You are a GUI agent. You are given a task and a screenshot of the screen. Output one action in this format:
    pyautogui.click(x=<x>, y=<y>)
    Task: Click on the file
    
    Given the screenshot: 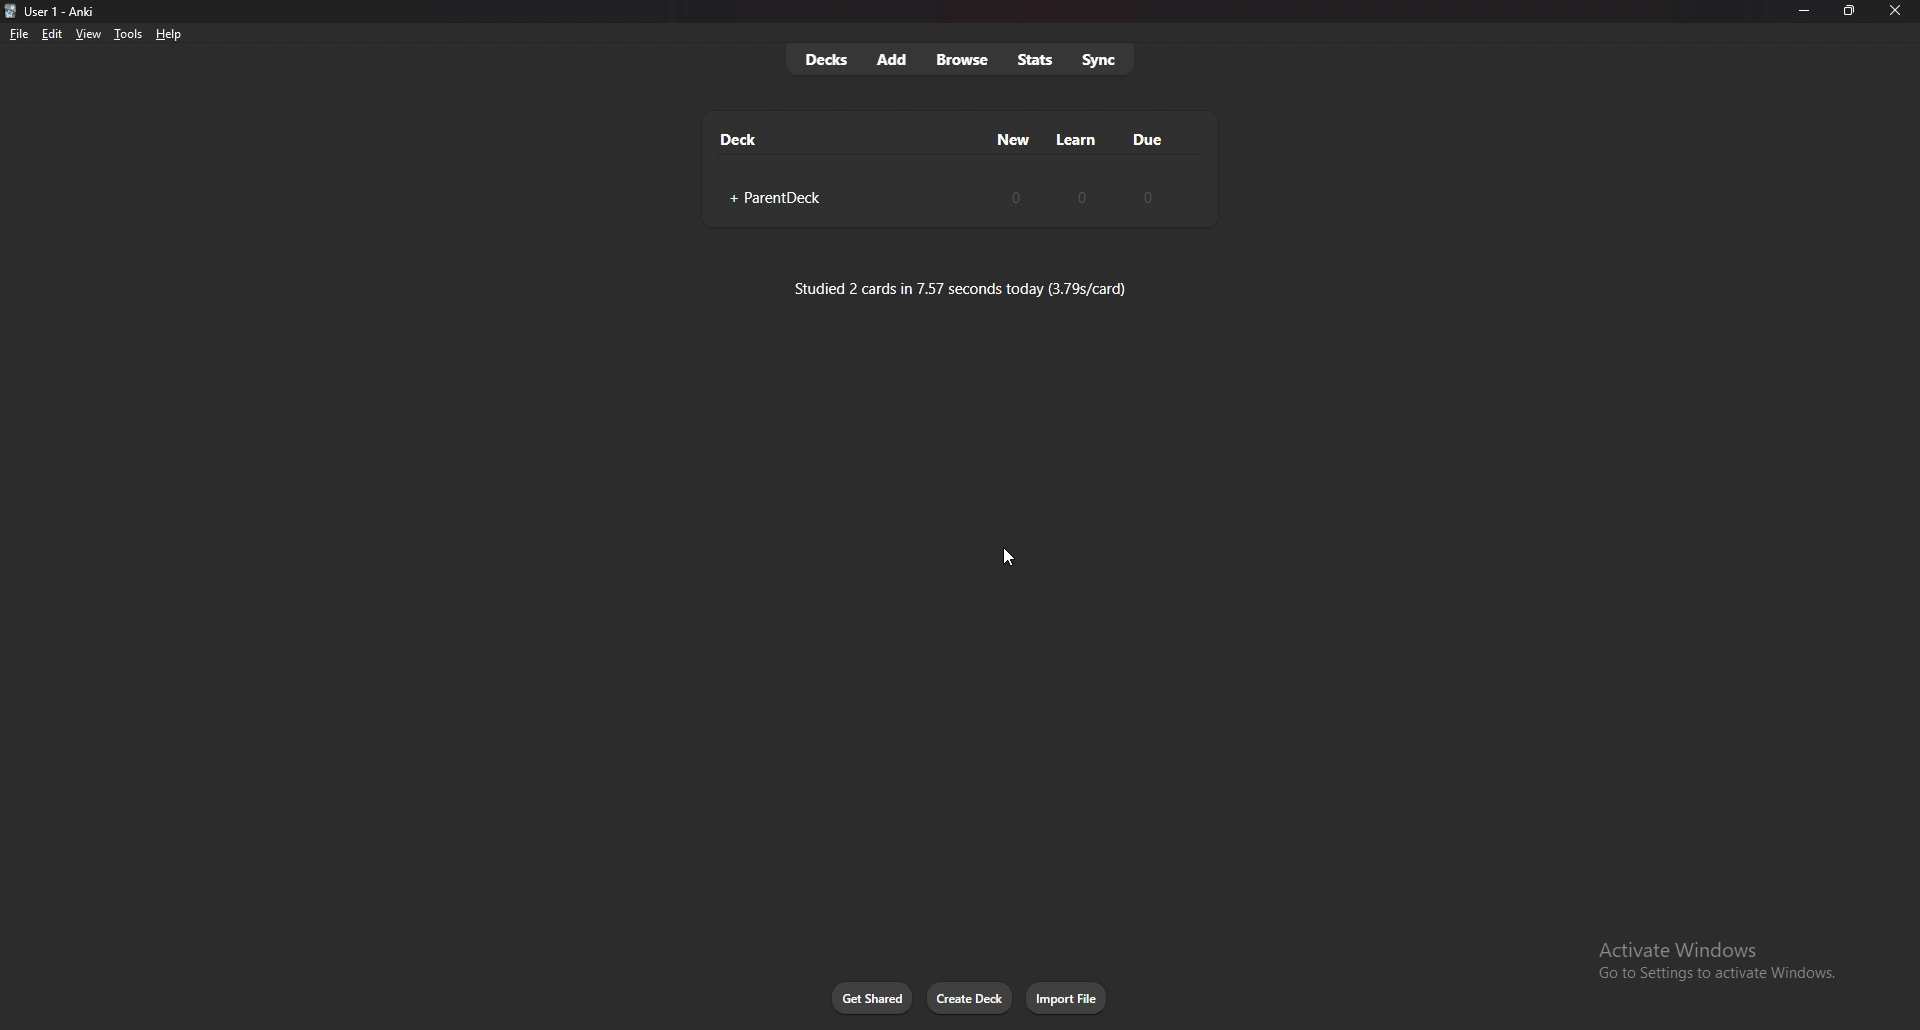 What is the action you would take?
    pyautogui.click(x=19, y=35)
    